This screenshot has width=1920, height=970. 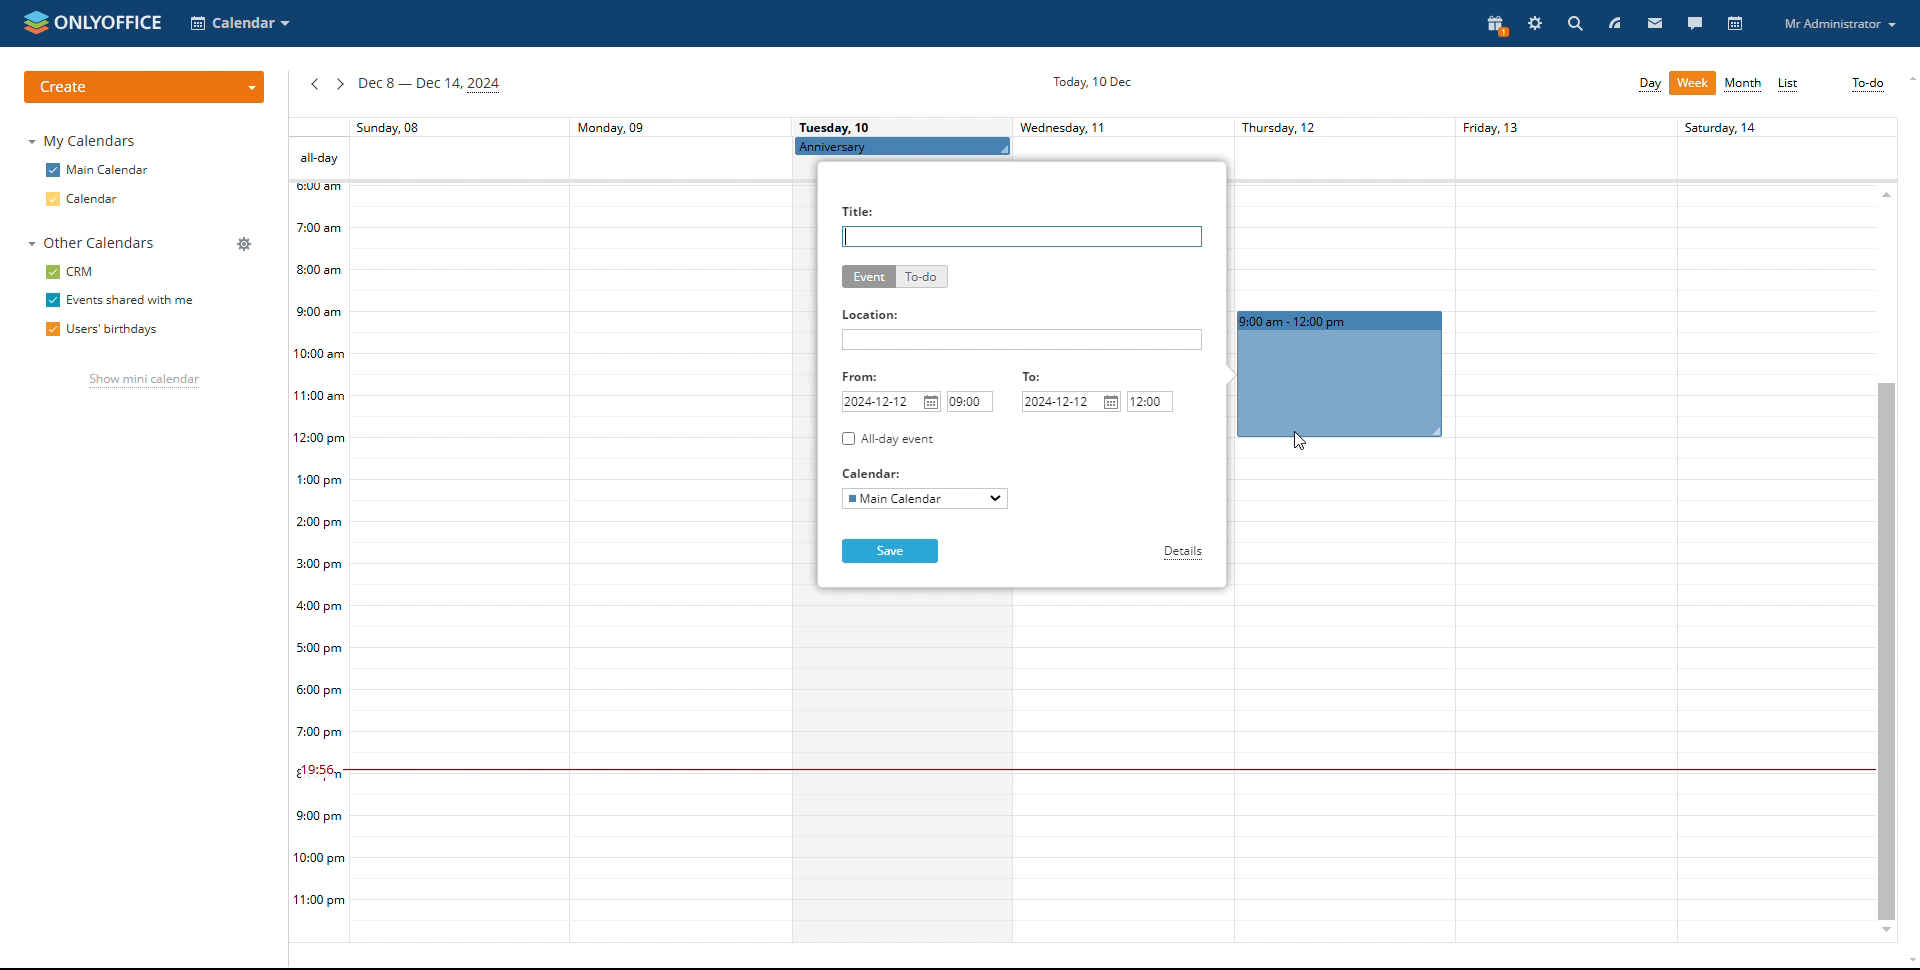 I want to click on all-day events, so click(x=318, y=158).